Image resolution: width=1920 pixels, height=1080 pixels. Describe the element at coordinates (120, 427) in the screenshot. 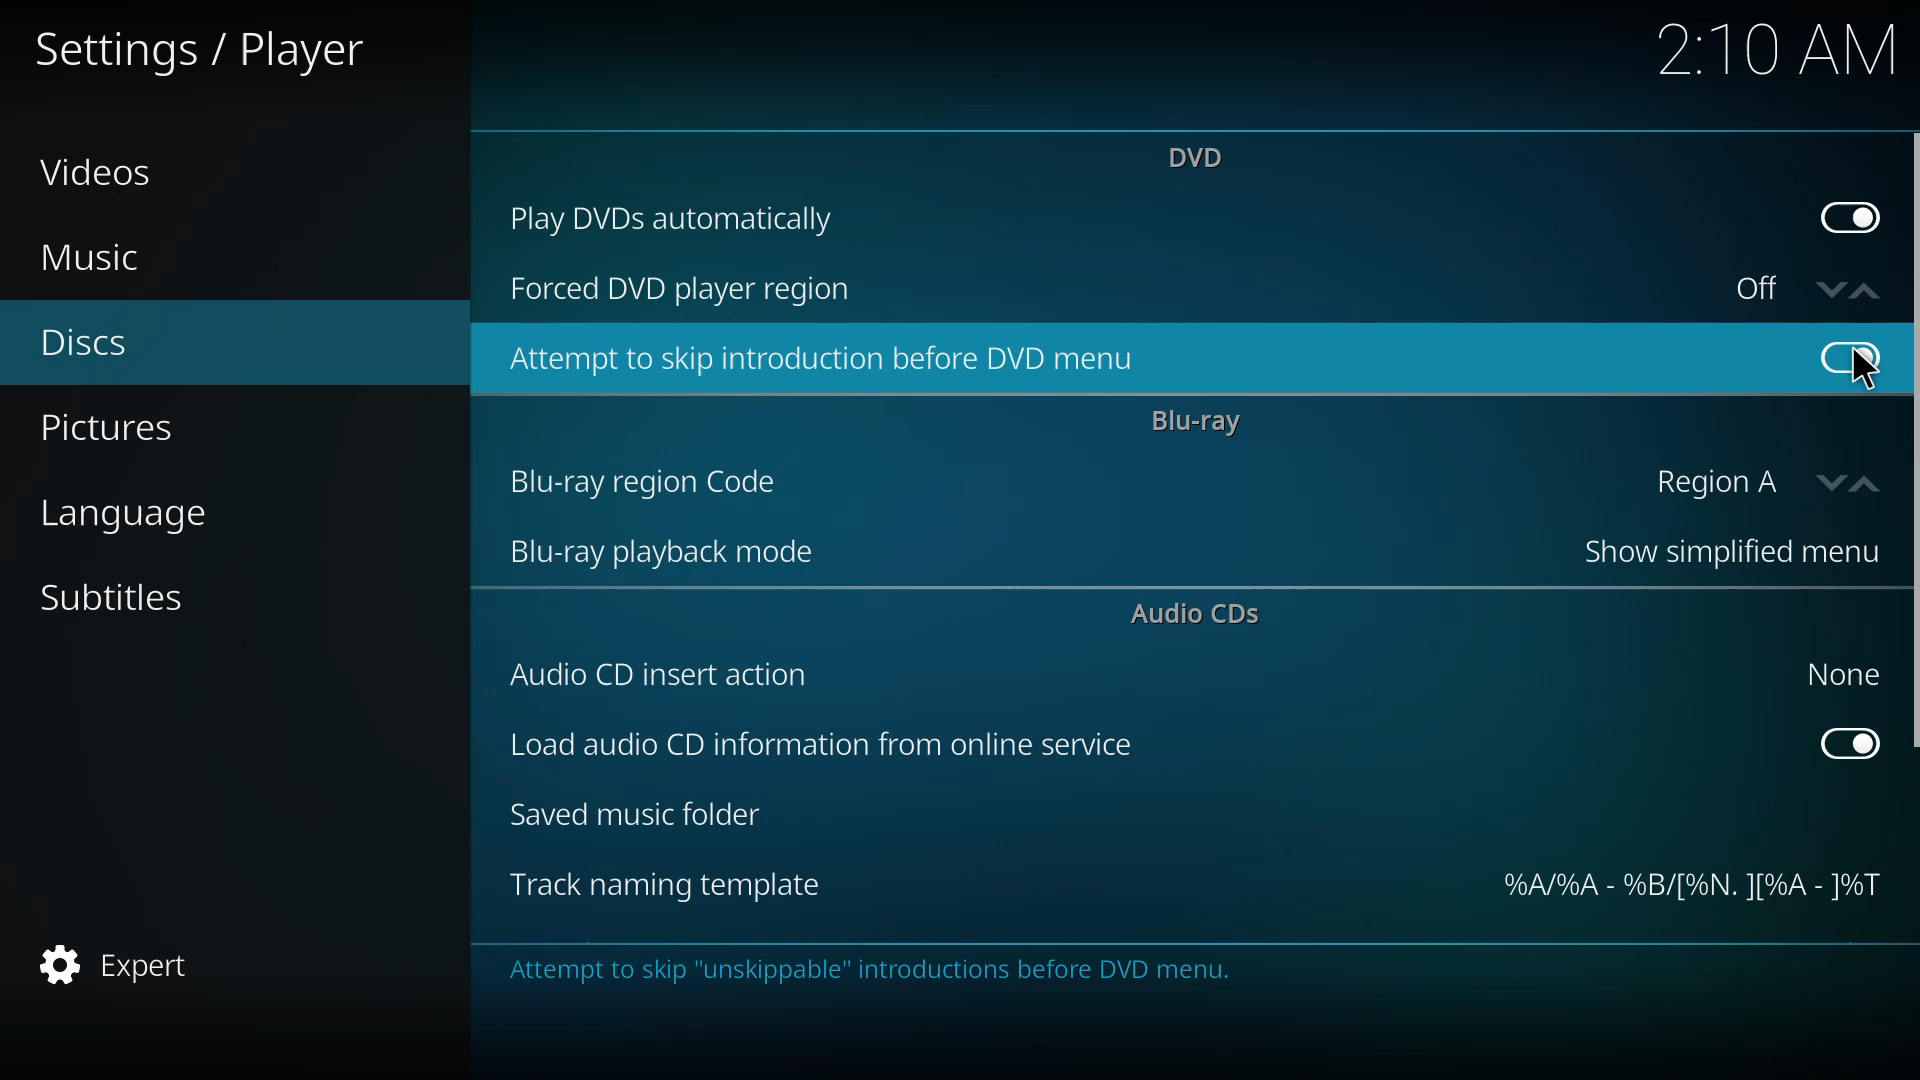

I see `pictures` at that location.